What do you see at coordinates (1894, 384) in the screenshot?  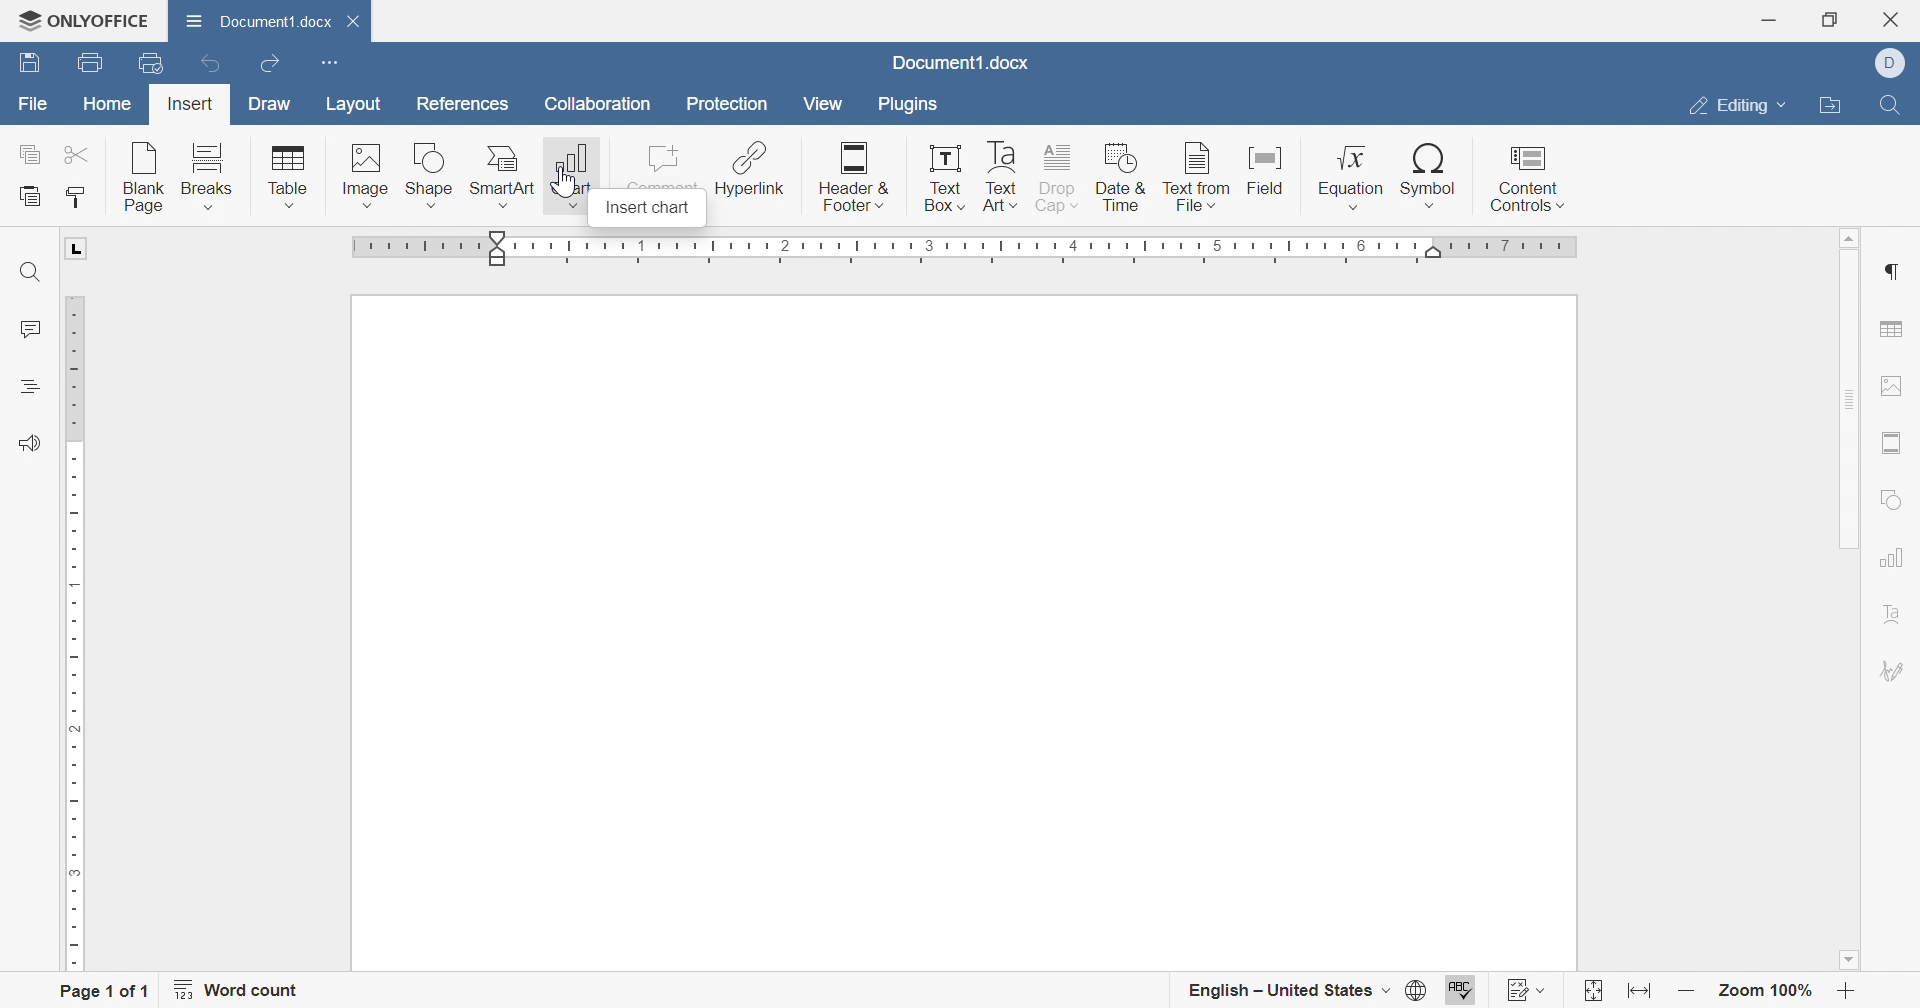 I see `Image settings` at bounding box center [1894, 384].